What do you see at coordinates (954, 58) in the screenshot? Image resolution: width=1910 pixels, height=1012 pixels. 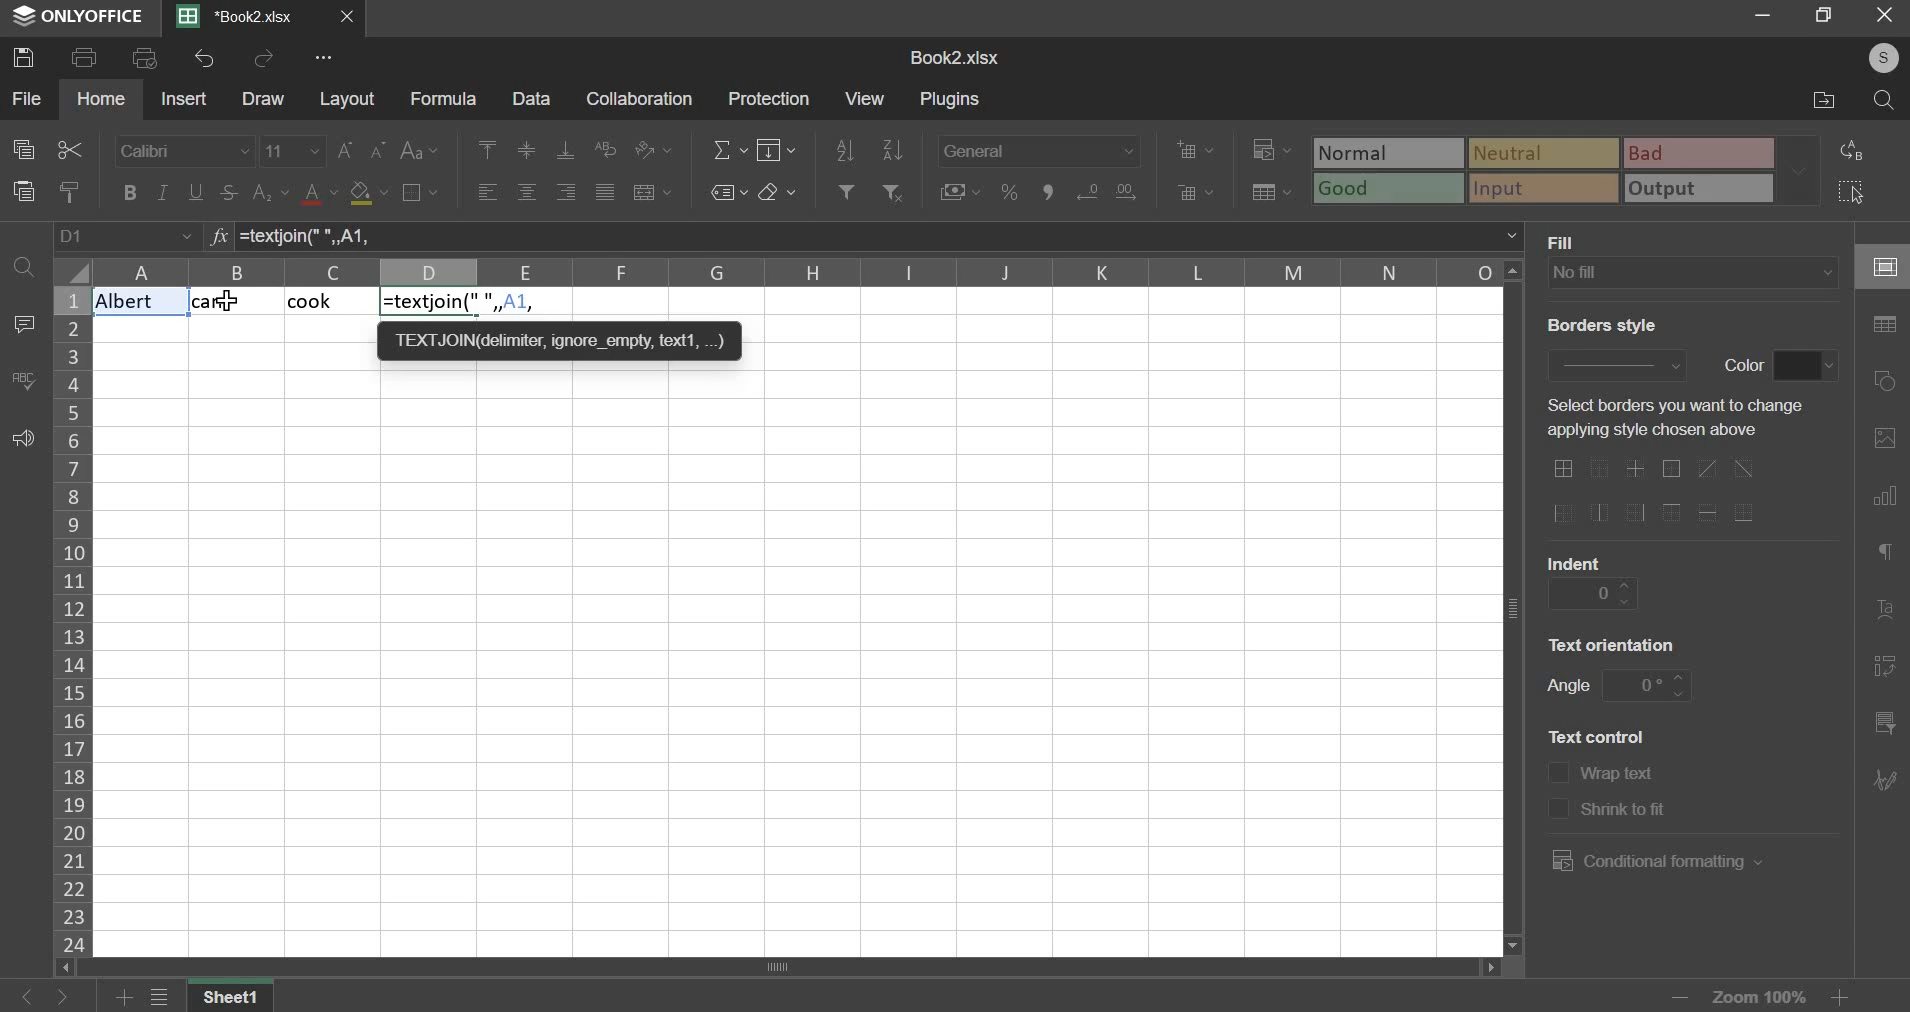 I see `spreadsheet name` at bounding box center [954, 58].